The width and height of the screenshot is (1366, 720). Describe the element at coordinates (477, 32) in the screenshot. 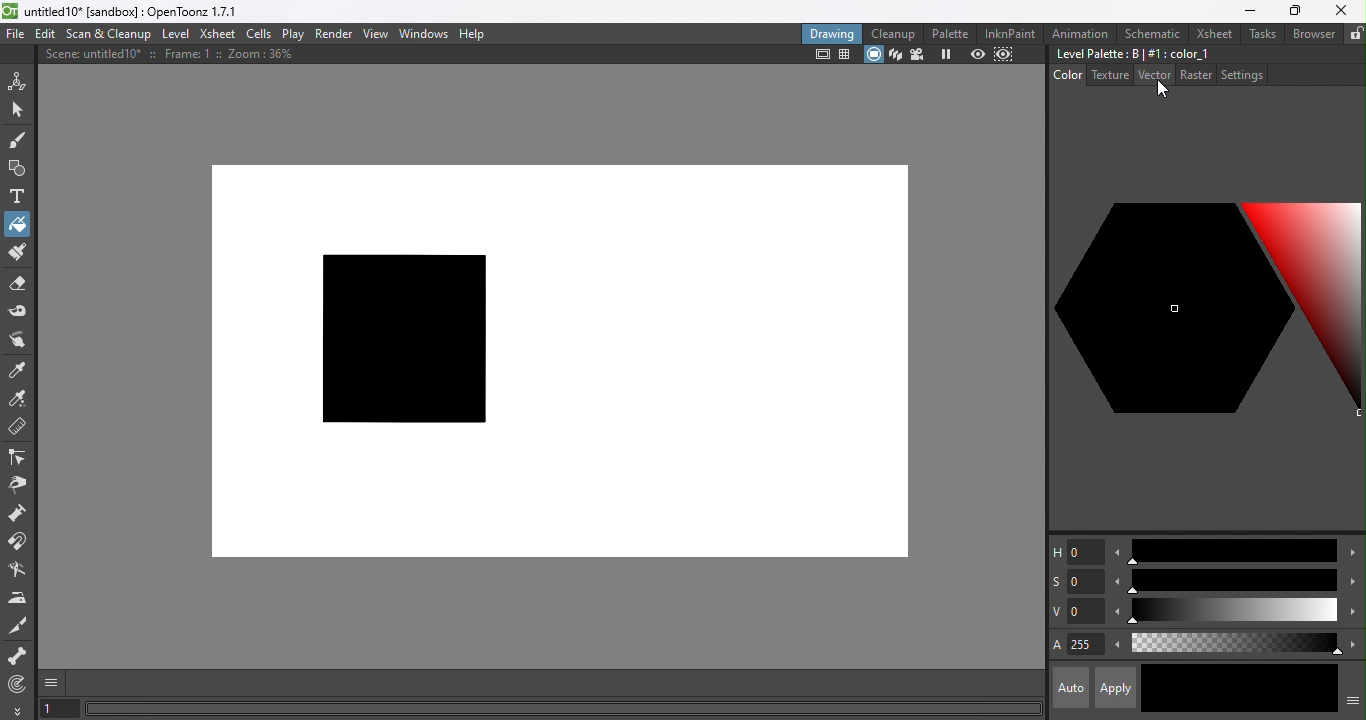

I see `Help` at that location.